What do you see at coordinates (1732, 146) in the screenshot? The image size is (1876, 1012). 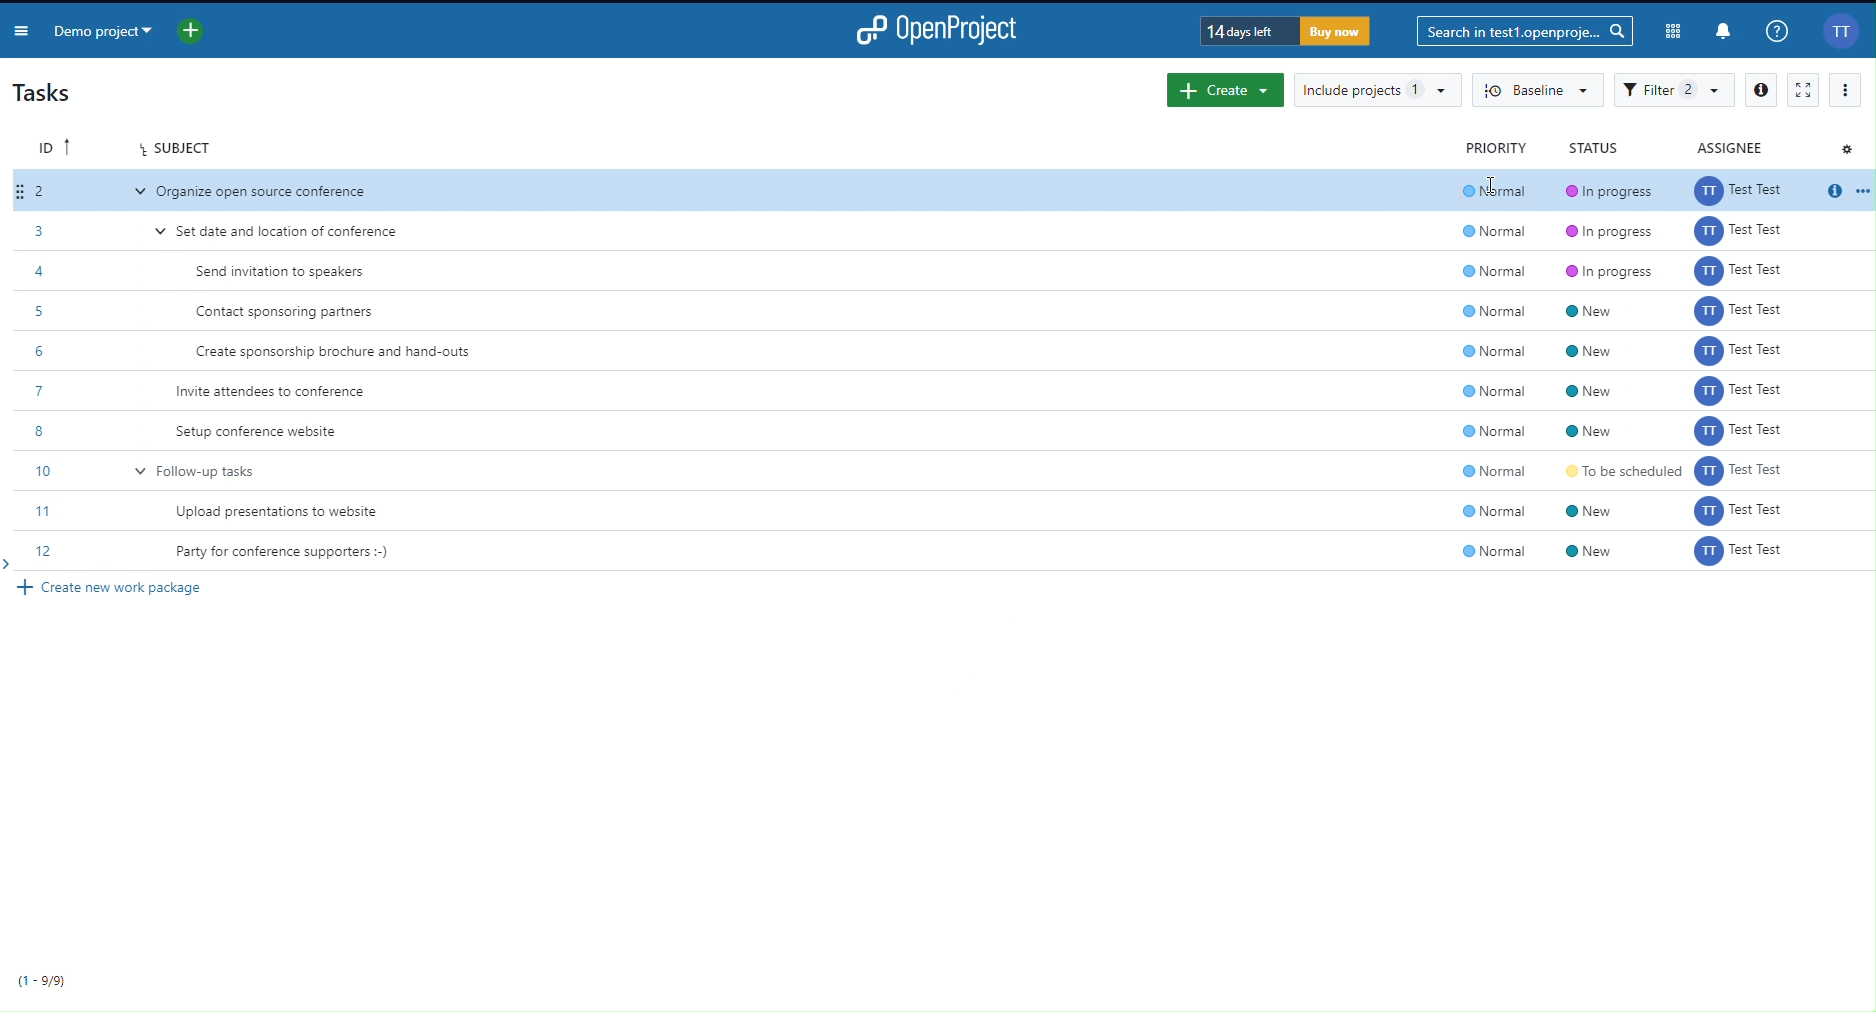 I see `Assignee` at bounding box center [1732, 146].